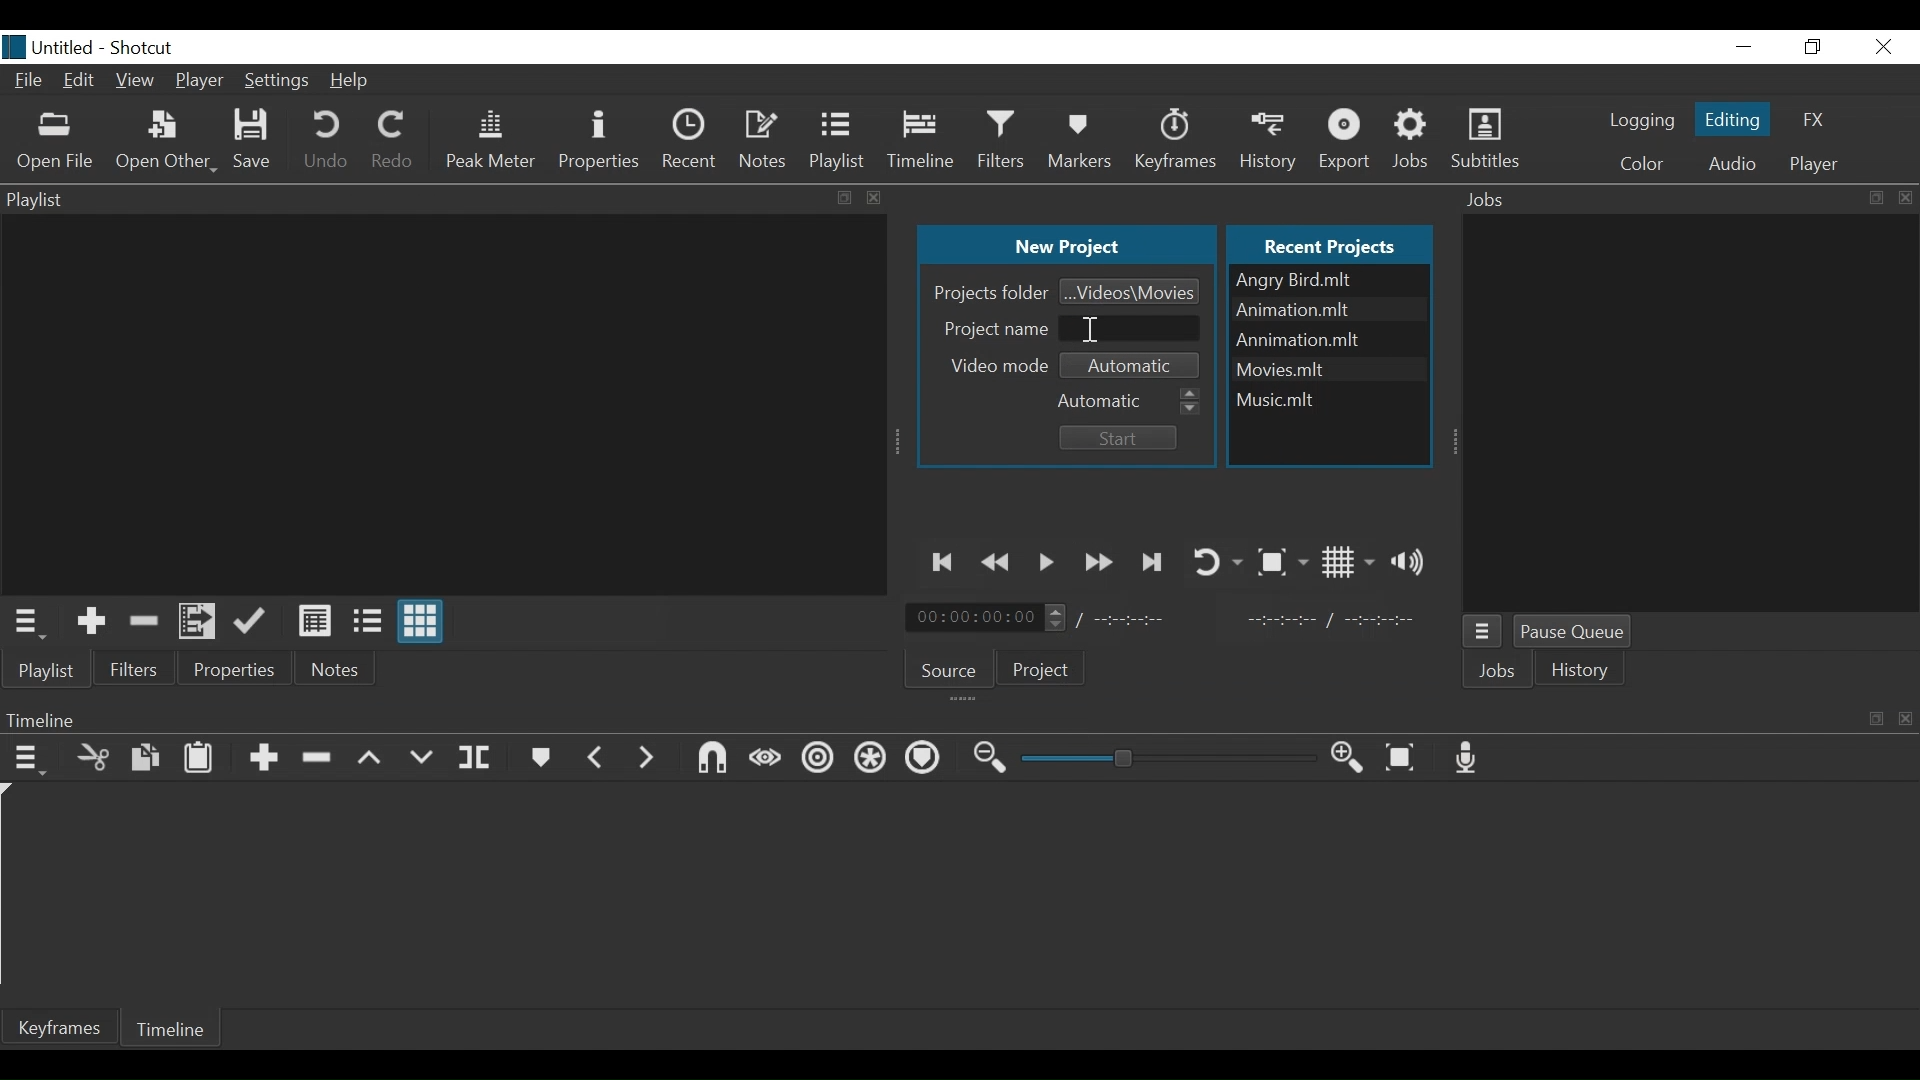 This screenshot has height=1080, width=1920. Describe the element at coordinates (1090, 329) in the screenshot. I see `Insertion cursor` at that location.